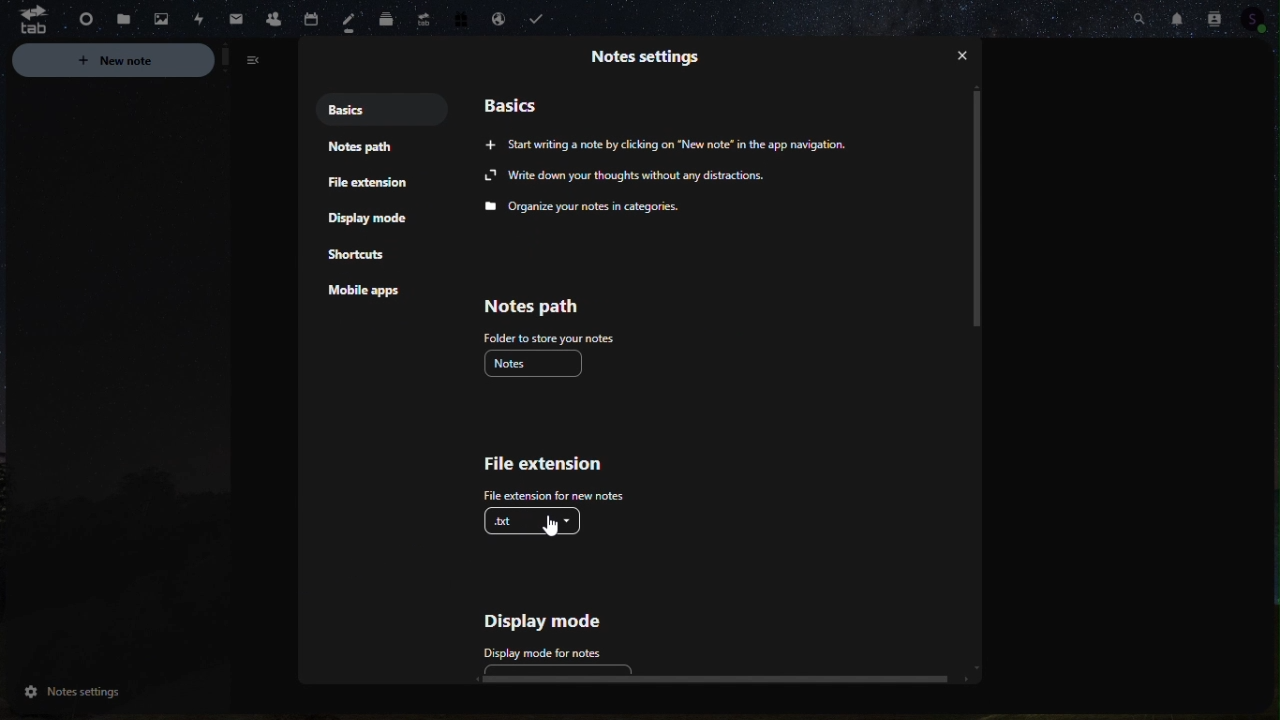 This screenshot has width=1280, height=720. What do you see at coordinates (384, 20) in the screenshot?
I see `Deck` at bounding box center [384, 20].